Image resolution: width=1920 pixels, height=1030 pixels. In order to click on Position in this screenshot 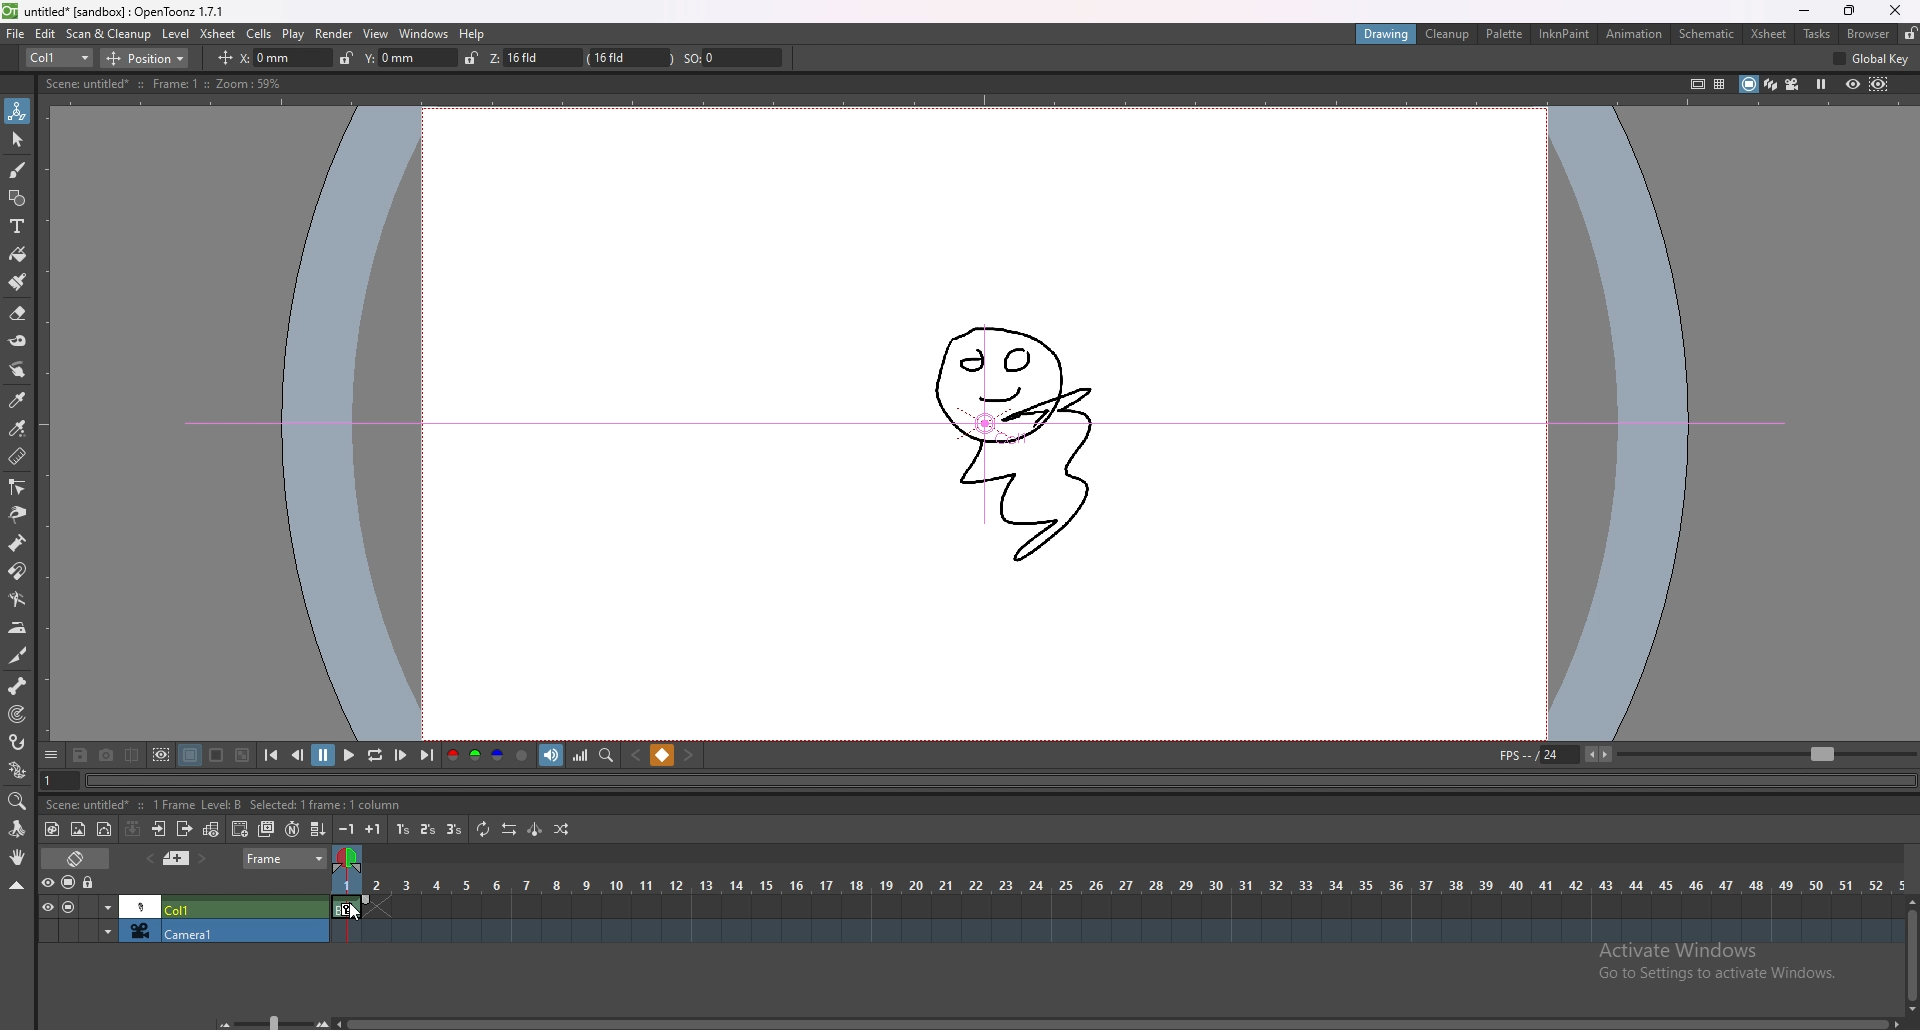, I will do `click(153, 56)`.